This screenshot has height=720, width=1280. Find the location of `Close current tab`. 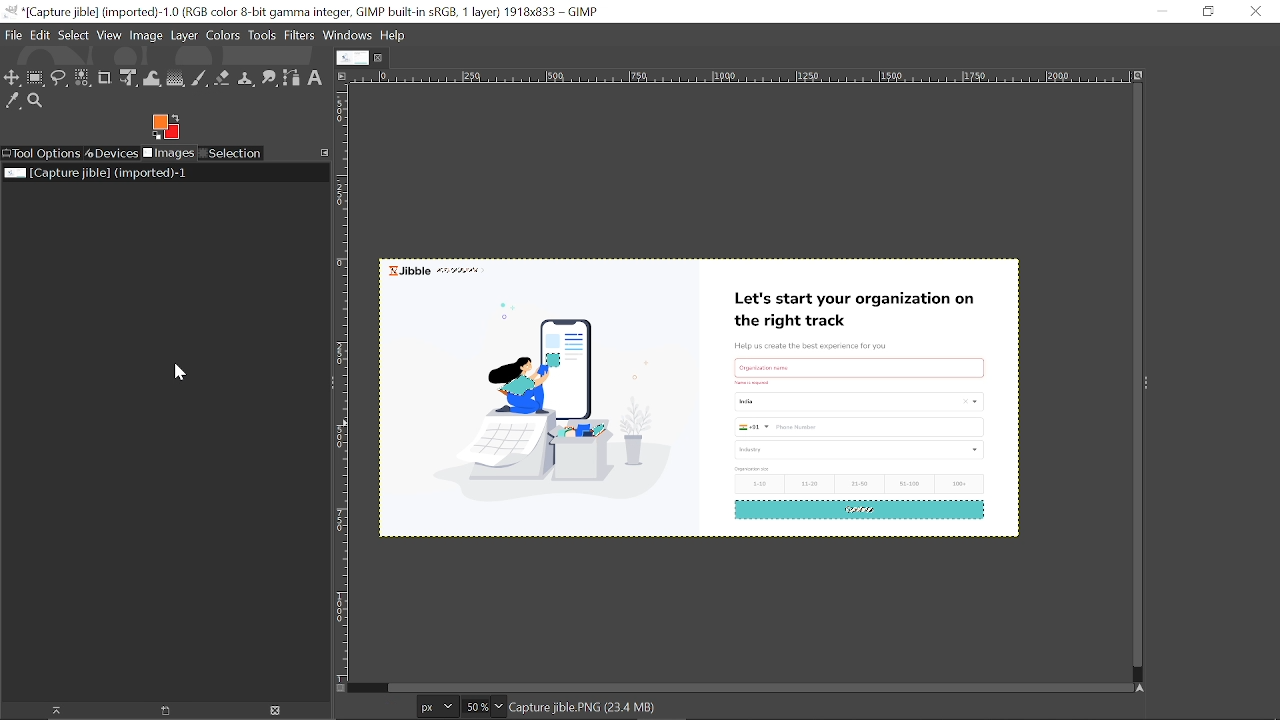

Close current tab is located at coordinates (383, 57).